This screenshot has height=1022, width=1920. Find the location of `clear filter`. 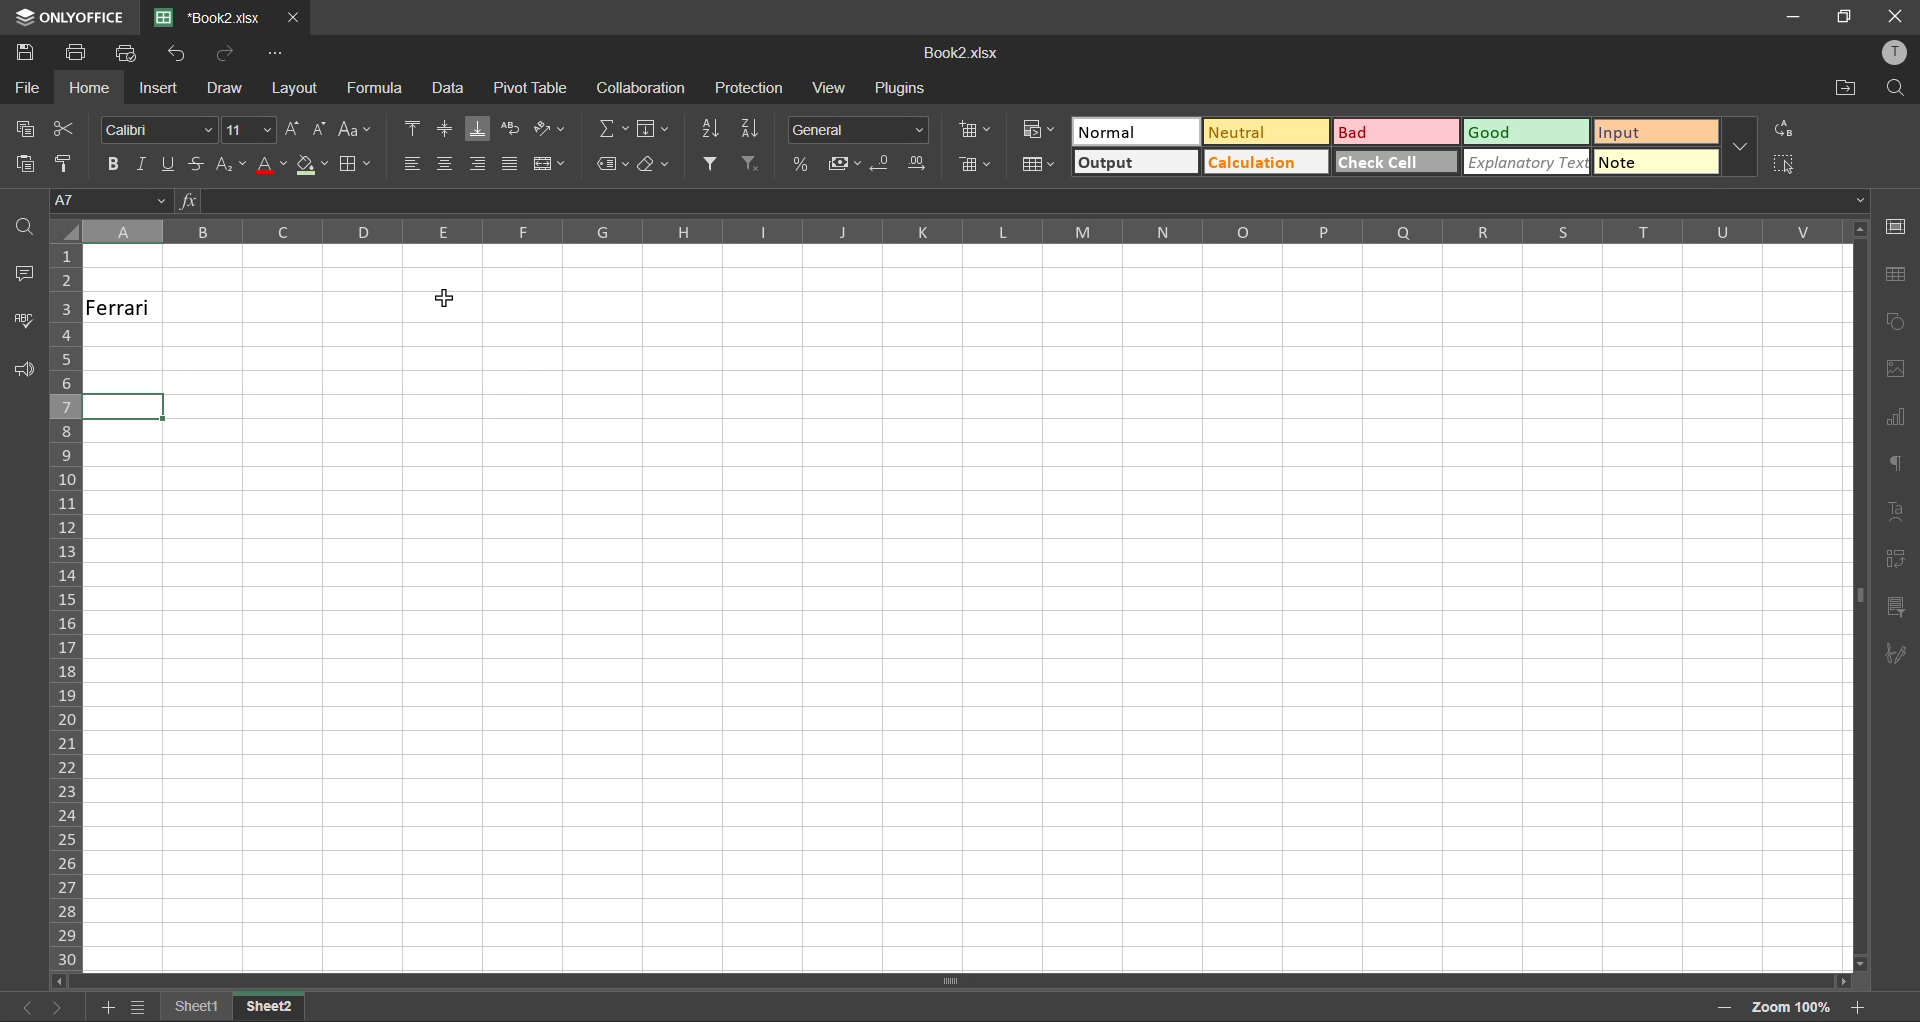

clear filter is located at coordinates (748, 164).